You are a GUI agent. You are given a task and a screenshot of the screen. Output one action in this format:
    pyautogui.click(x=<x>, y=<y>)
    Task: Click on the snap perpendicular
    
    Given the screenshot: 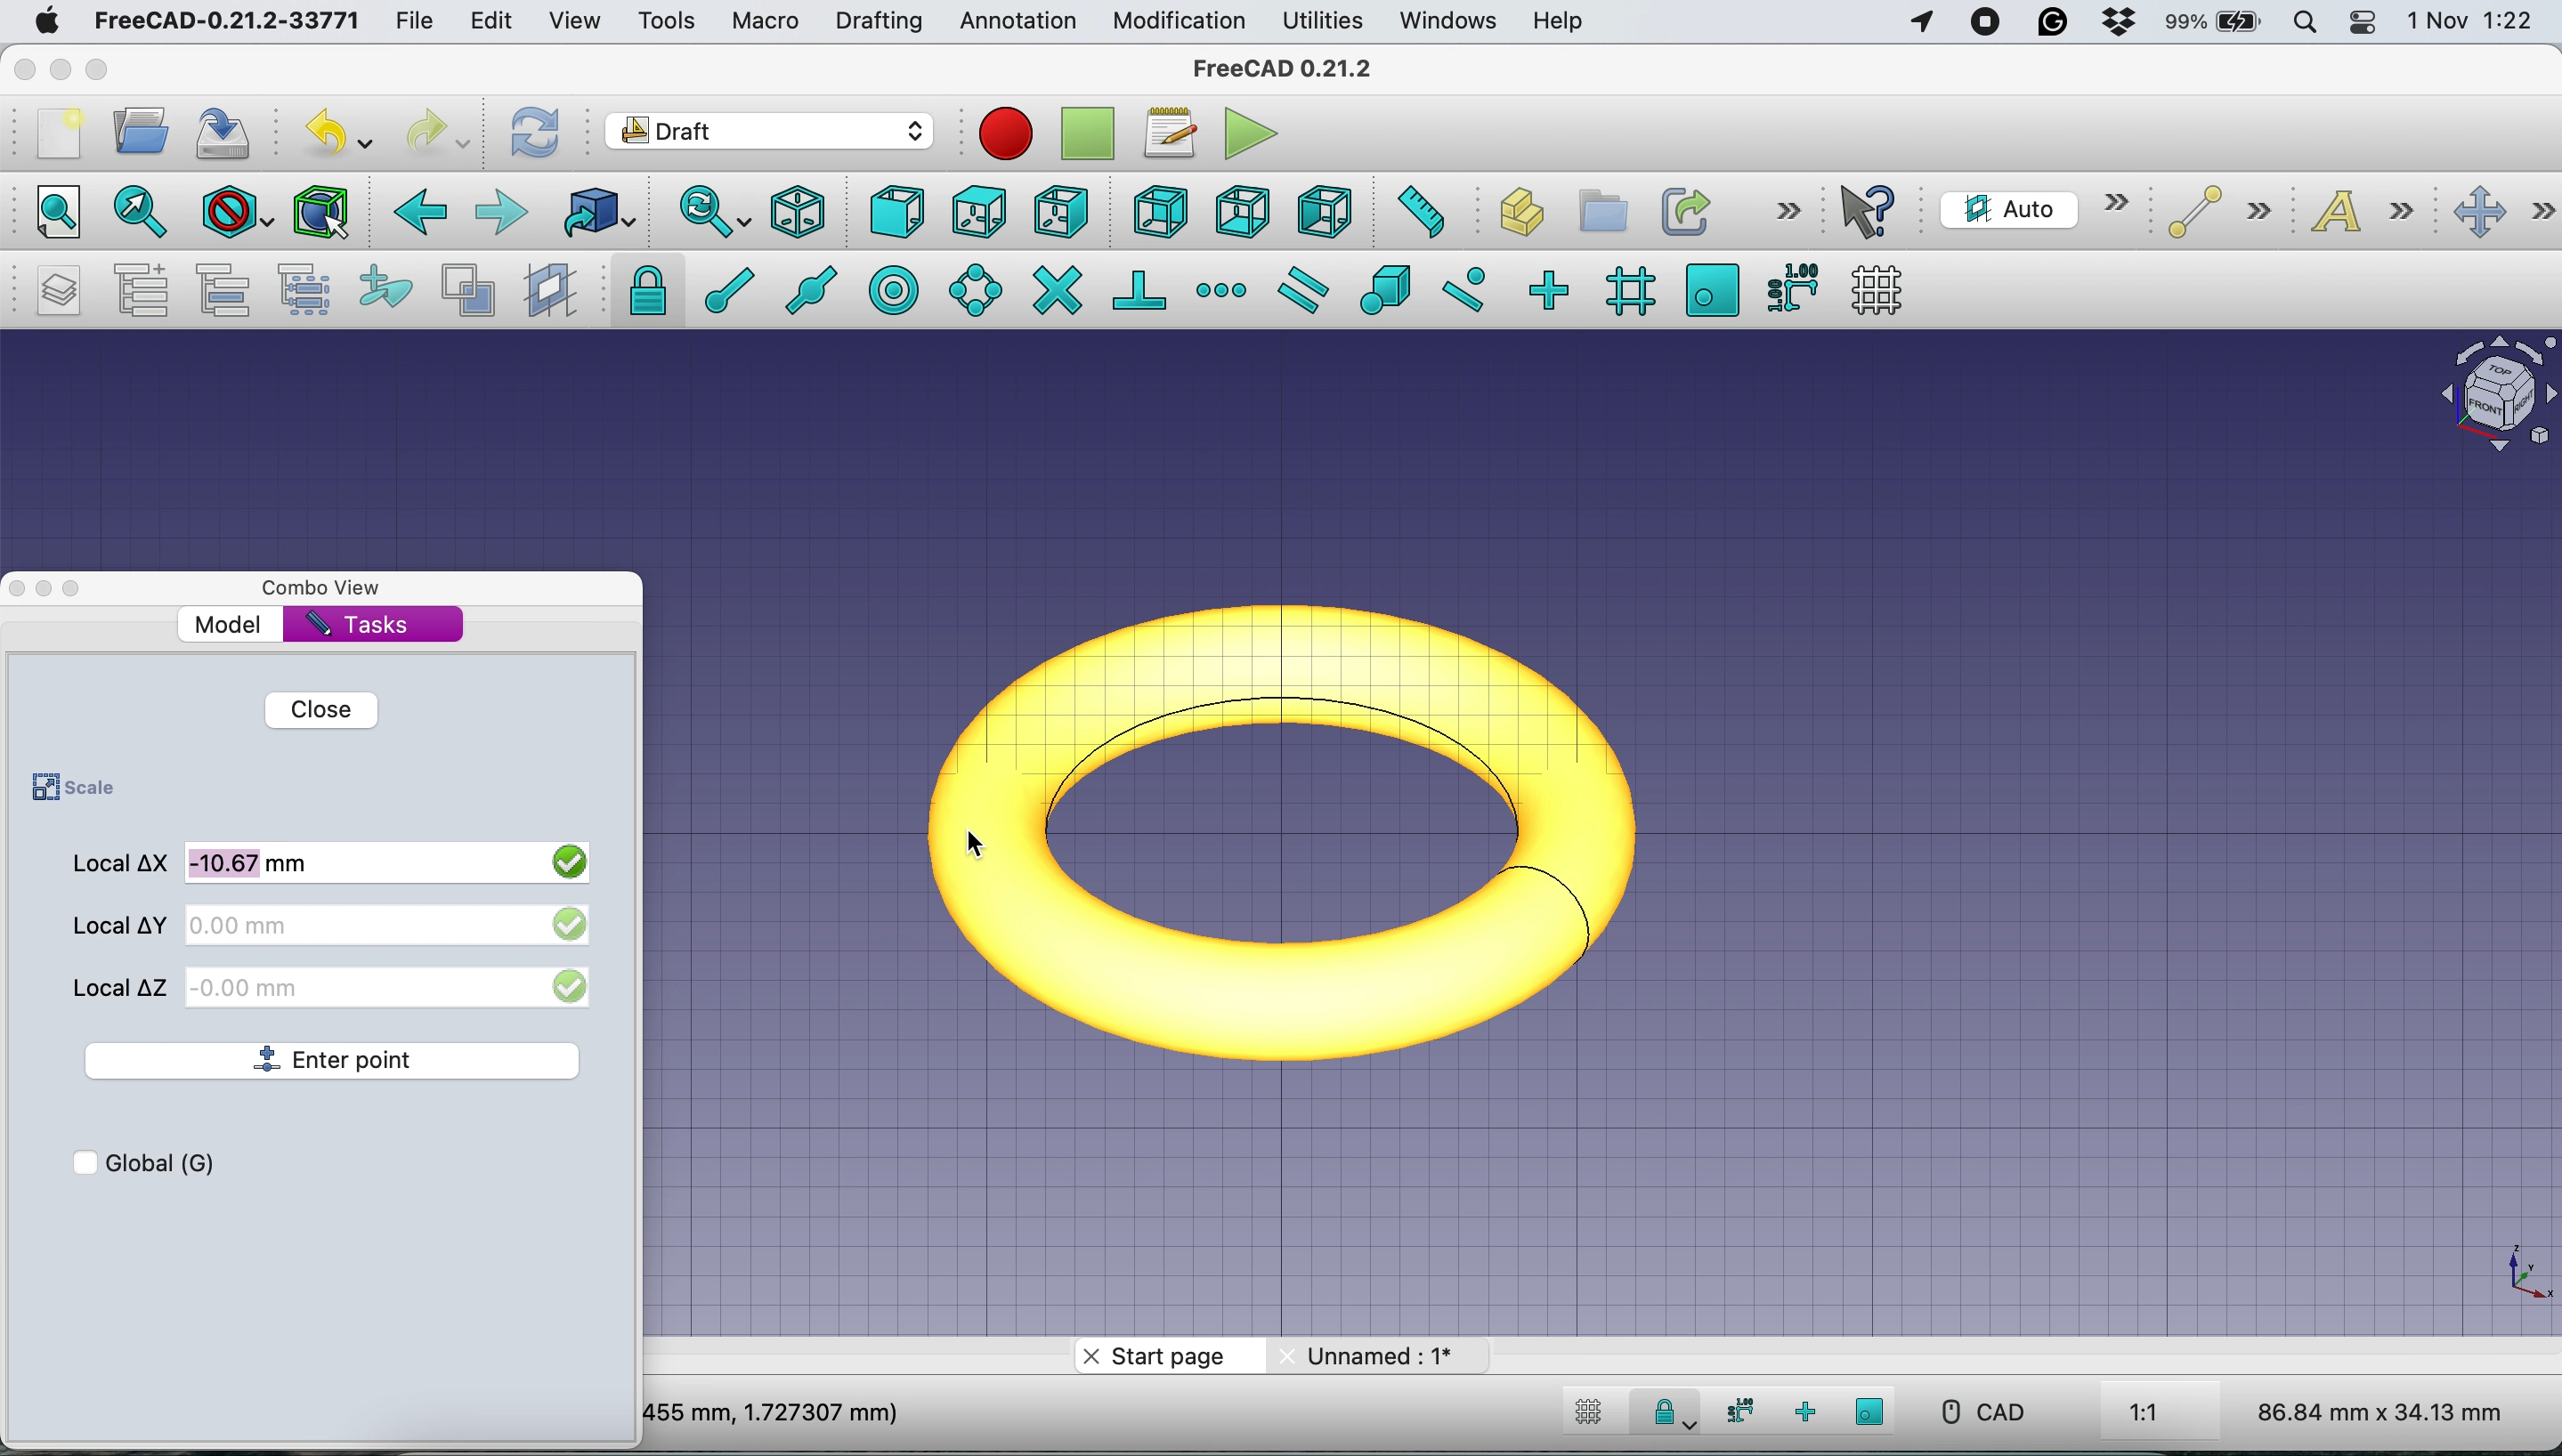 What is the action you would take?
    pyautogui.click(x=1141, y=288)
    